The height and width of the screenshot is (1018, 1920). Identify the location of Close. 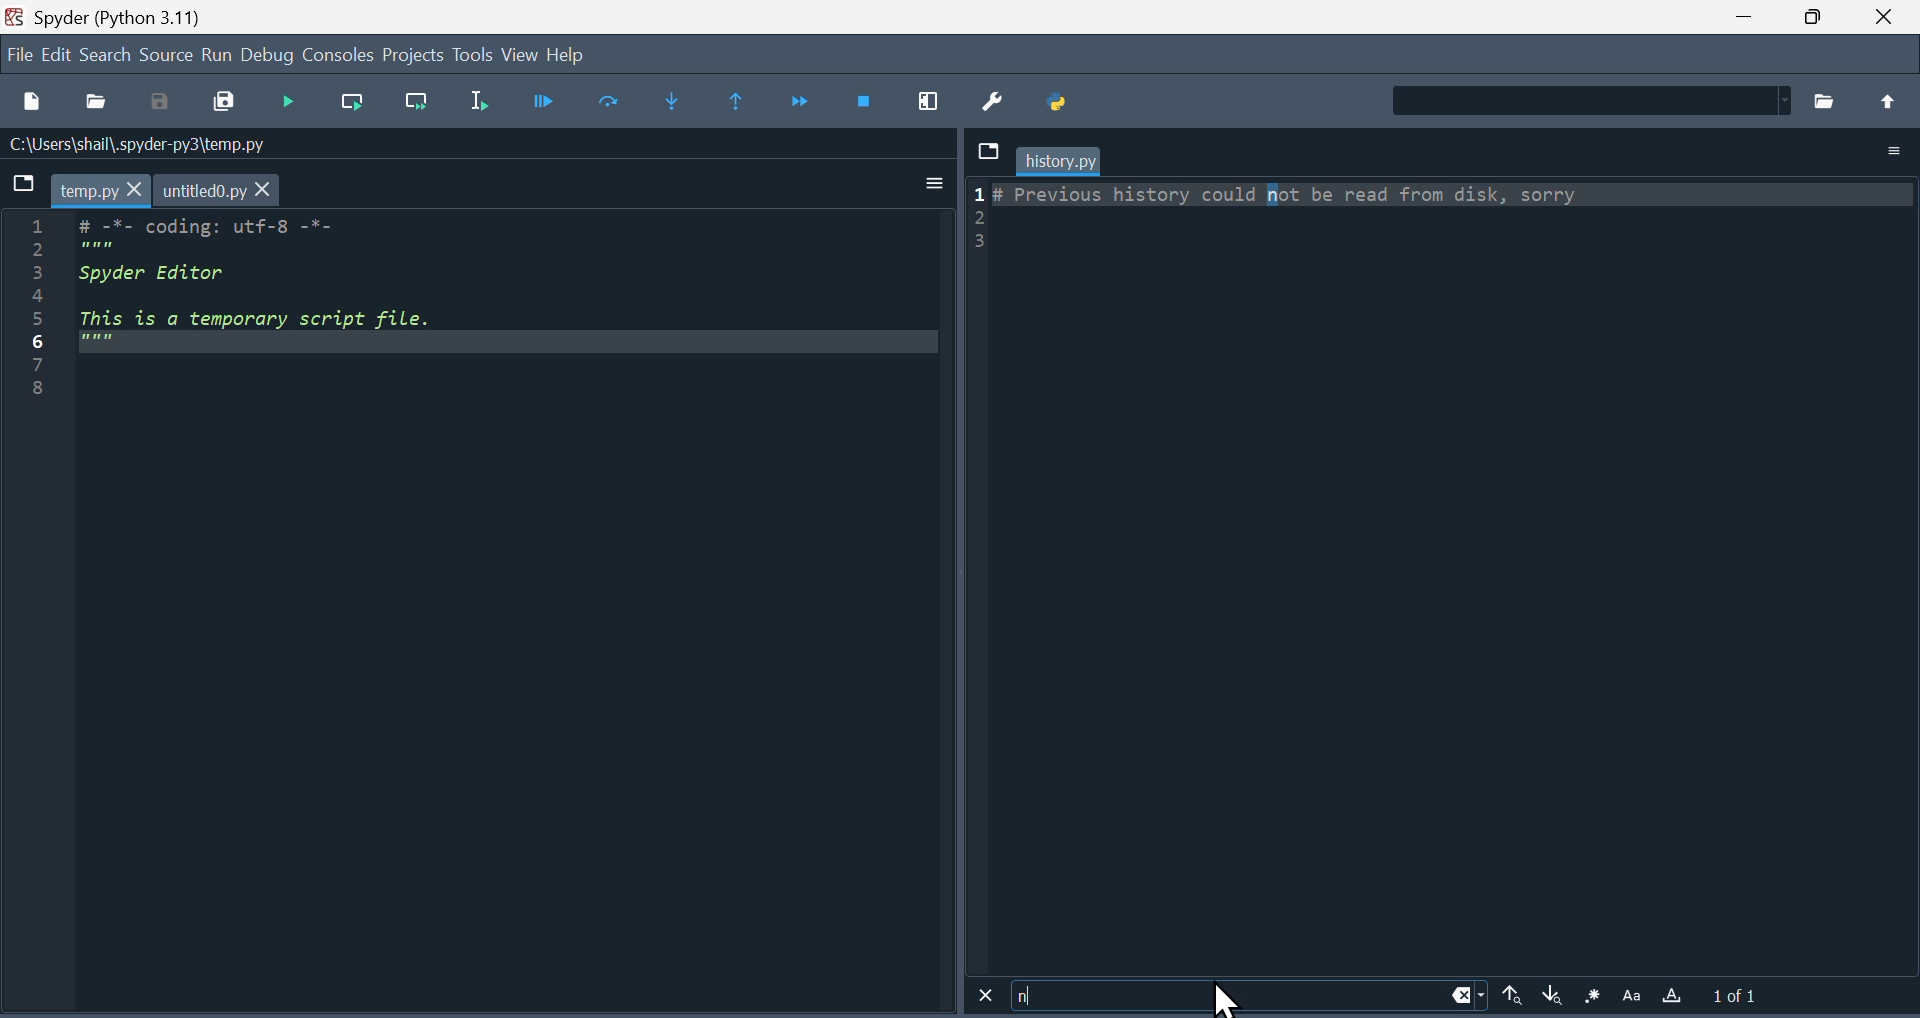
(982, 996).